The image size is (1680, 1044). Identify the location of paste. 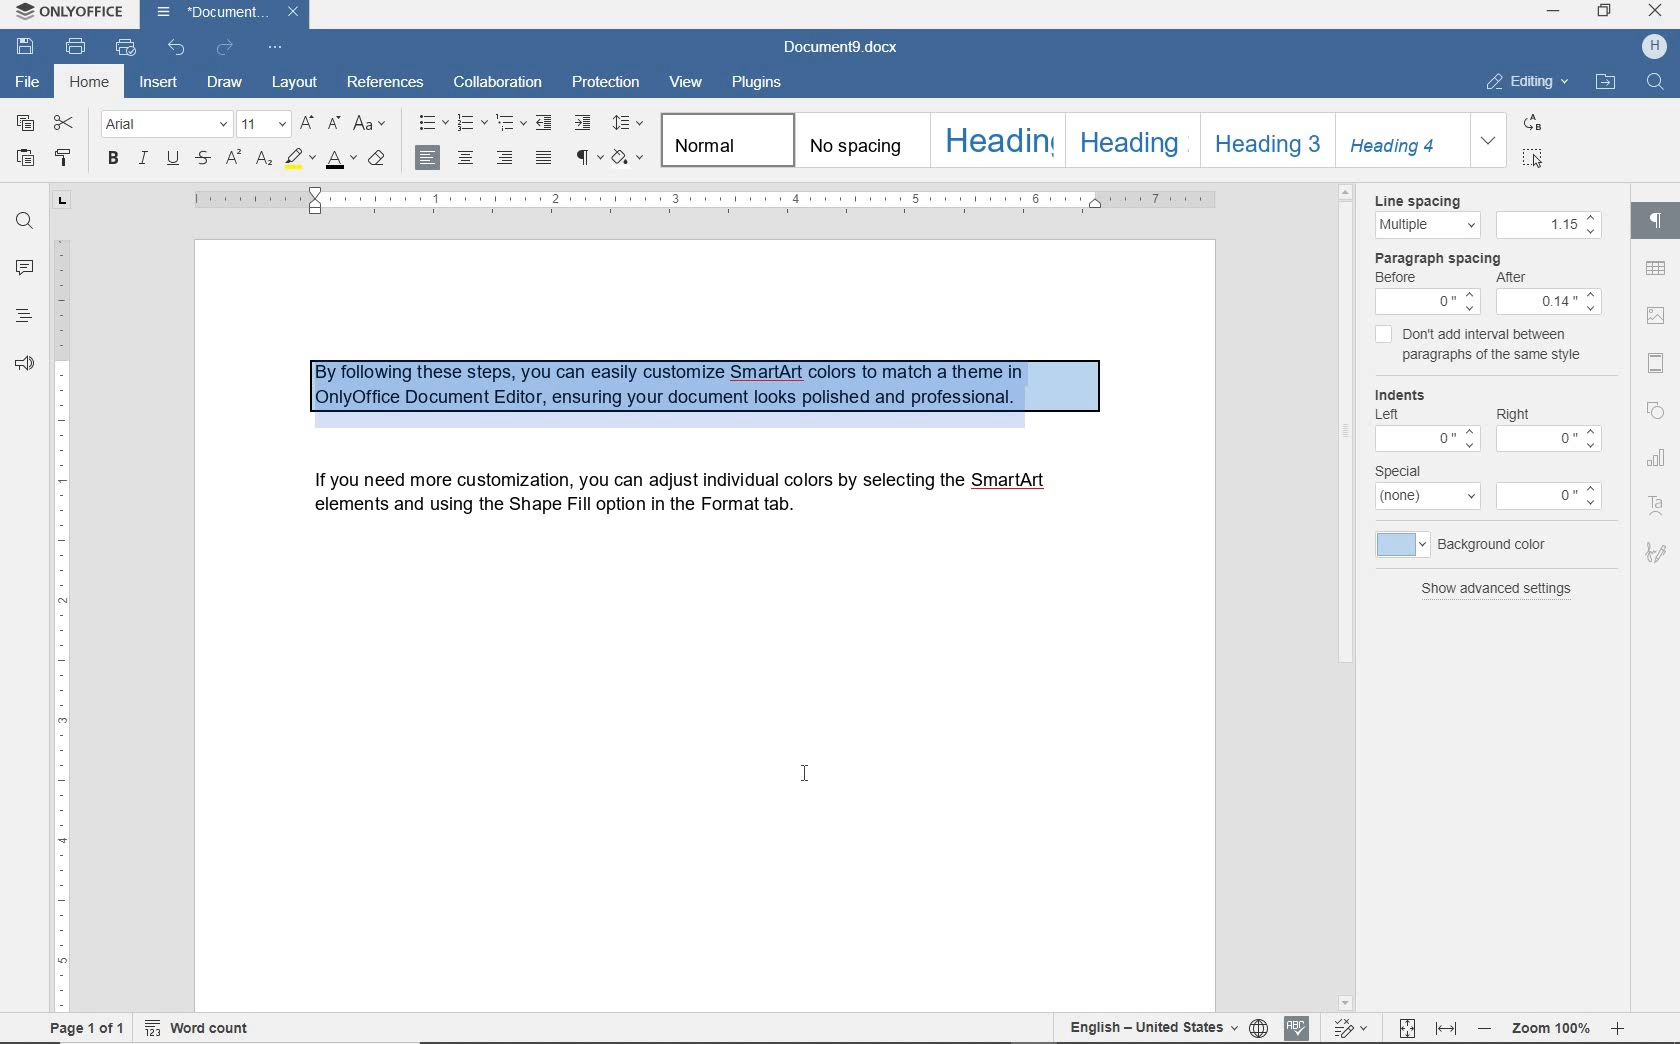
(26, 158).